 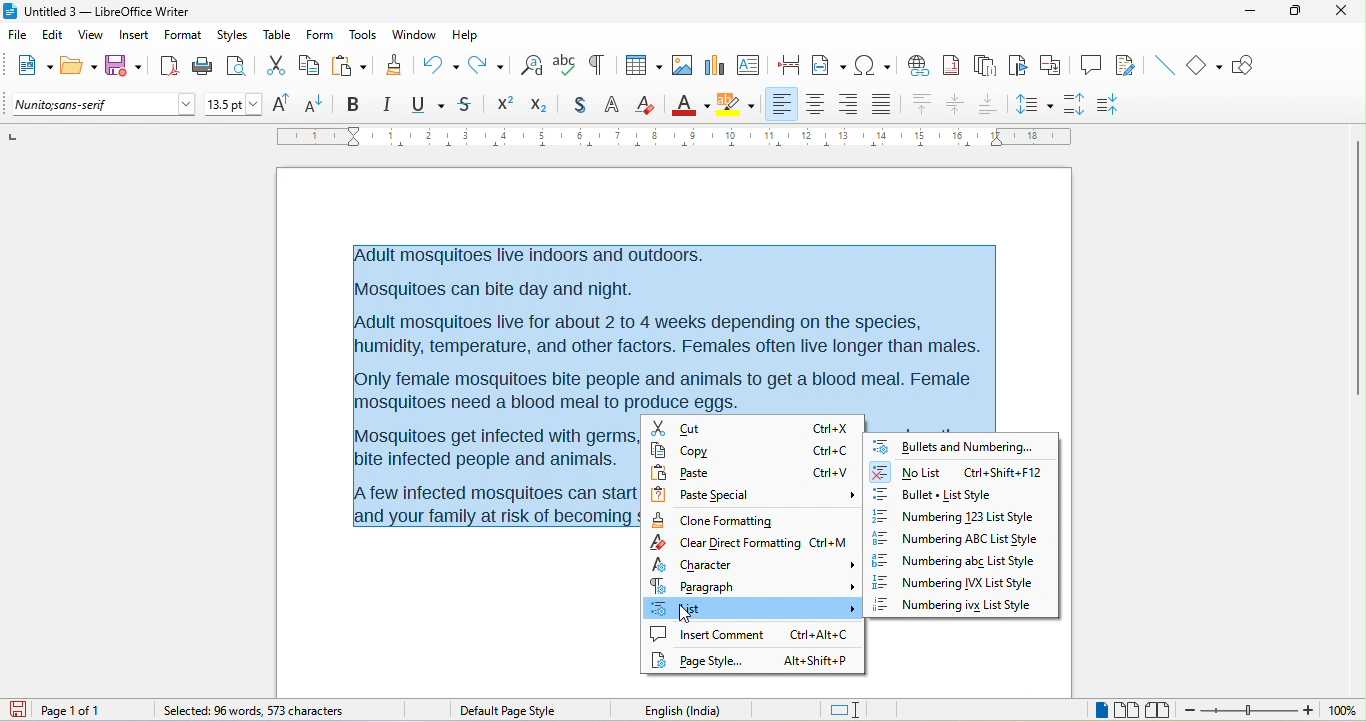 What do you see at coordinates (601, 65) in the screenshot?
I see `toggle formatting marks` at bounding box center [601, 65].